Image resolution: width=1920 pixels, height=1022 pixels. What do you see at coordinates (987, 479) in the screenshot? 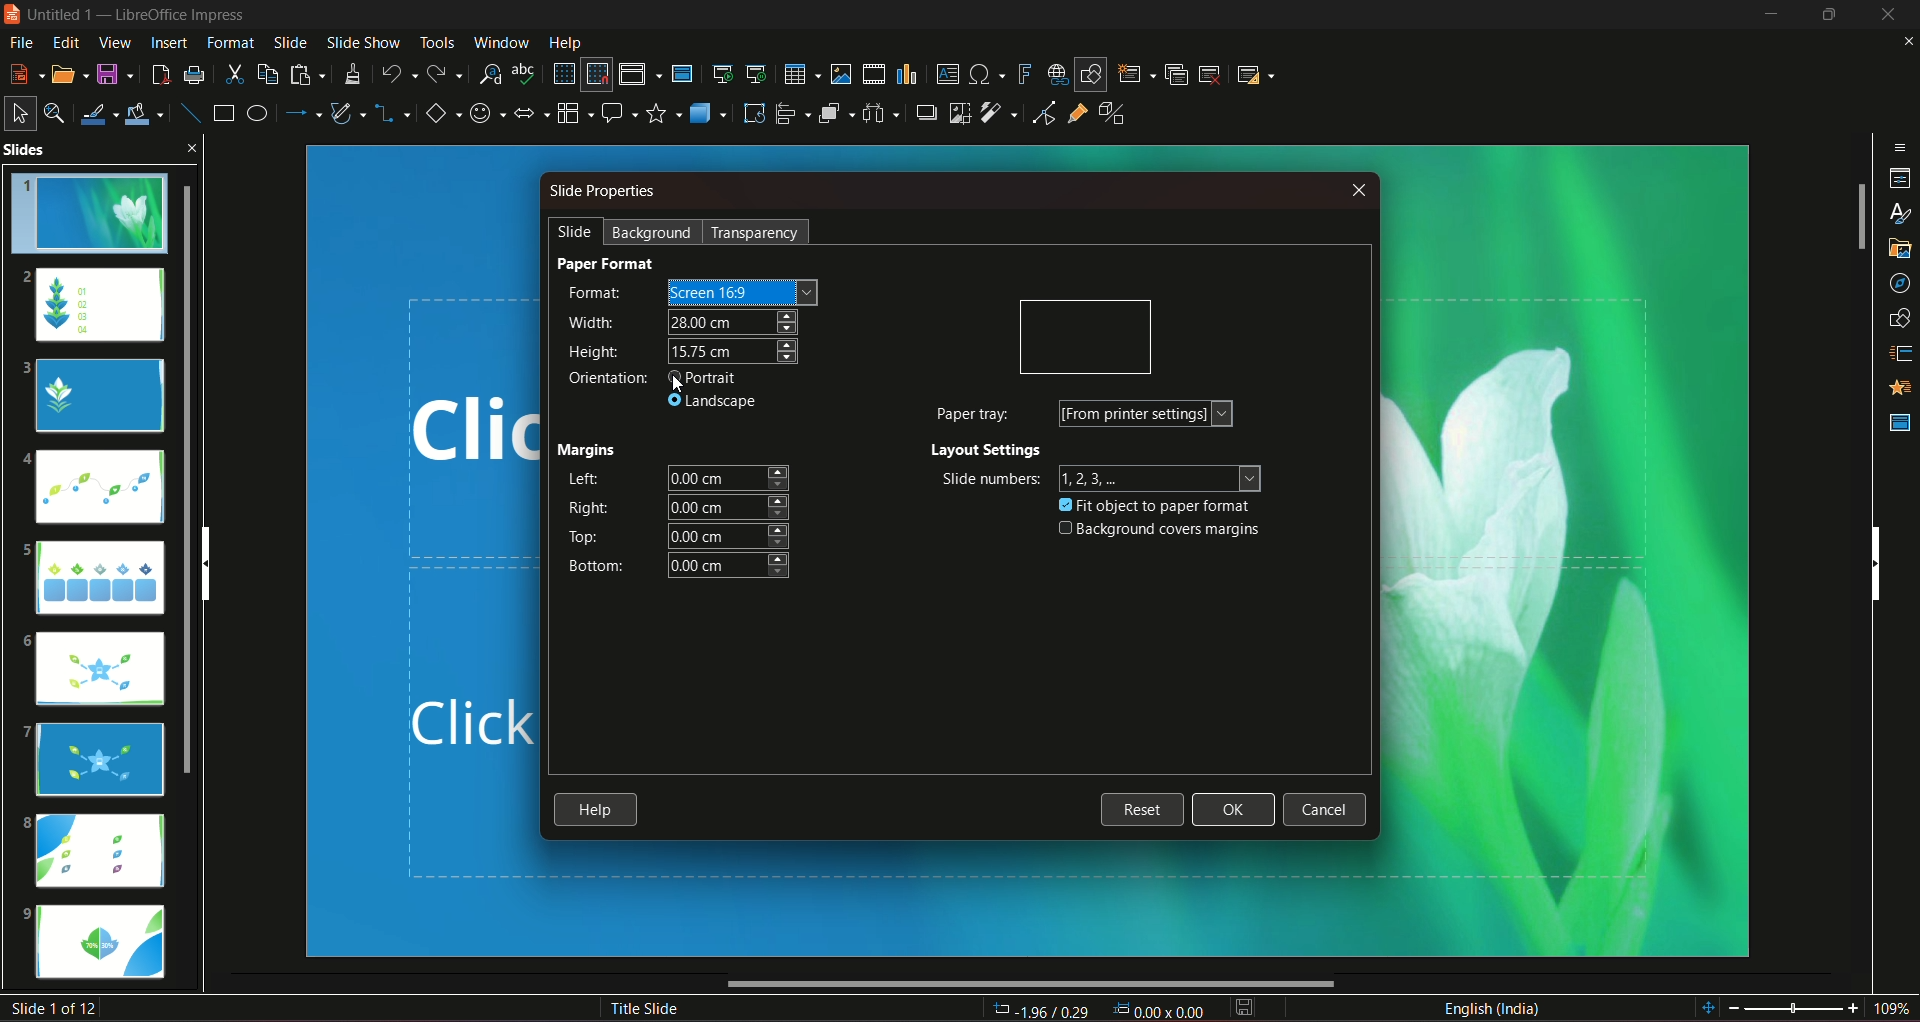
I see `slide numbers` at bounding box center [987, 479].